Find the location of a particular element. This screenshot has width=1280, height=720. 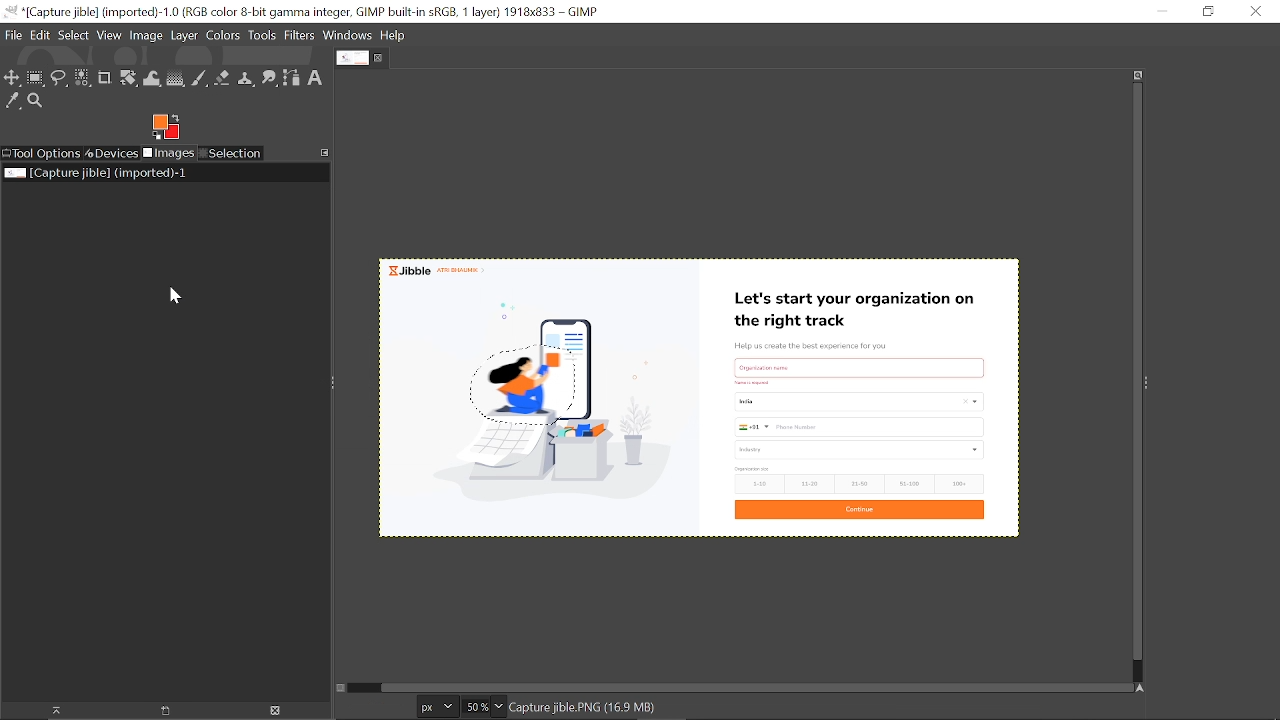

Access this tab is located at coordinates (326, 152).